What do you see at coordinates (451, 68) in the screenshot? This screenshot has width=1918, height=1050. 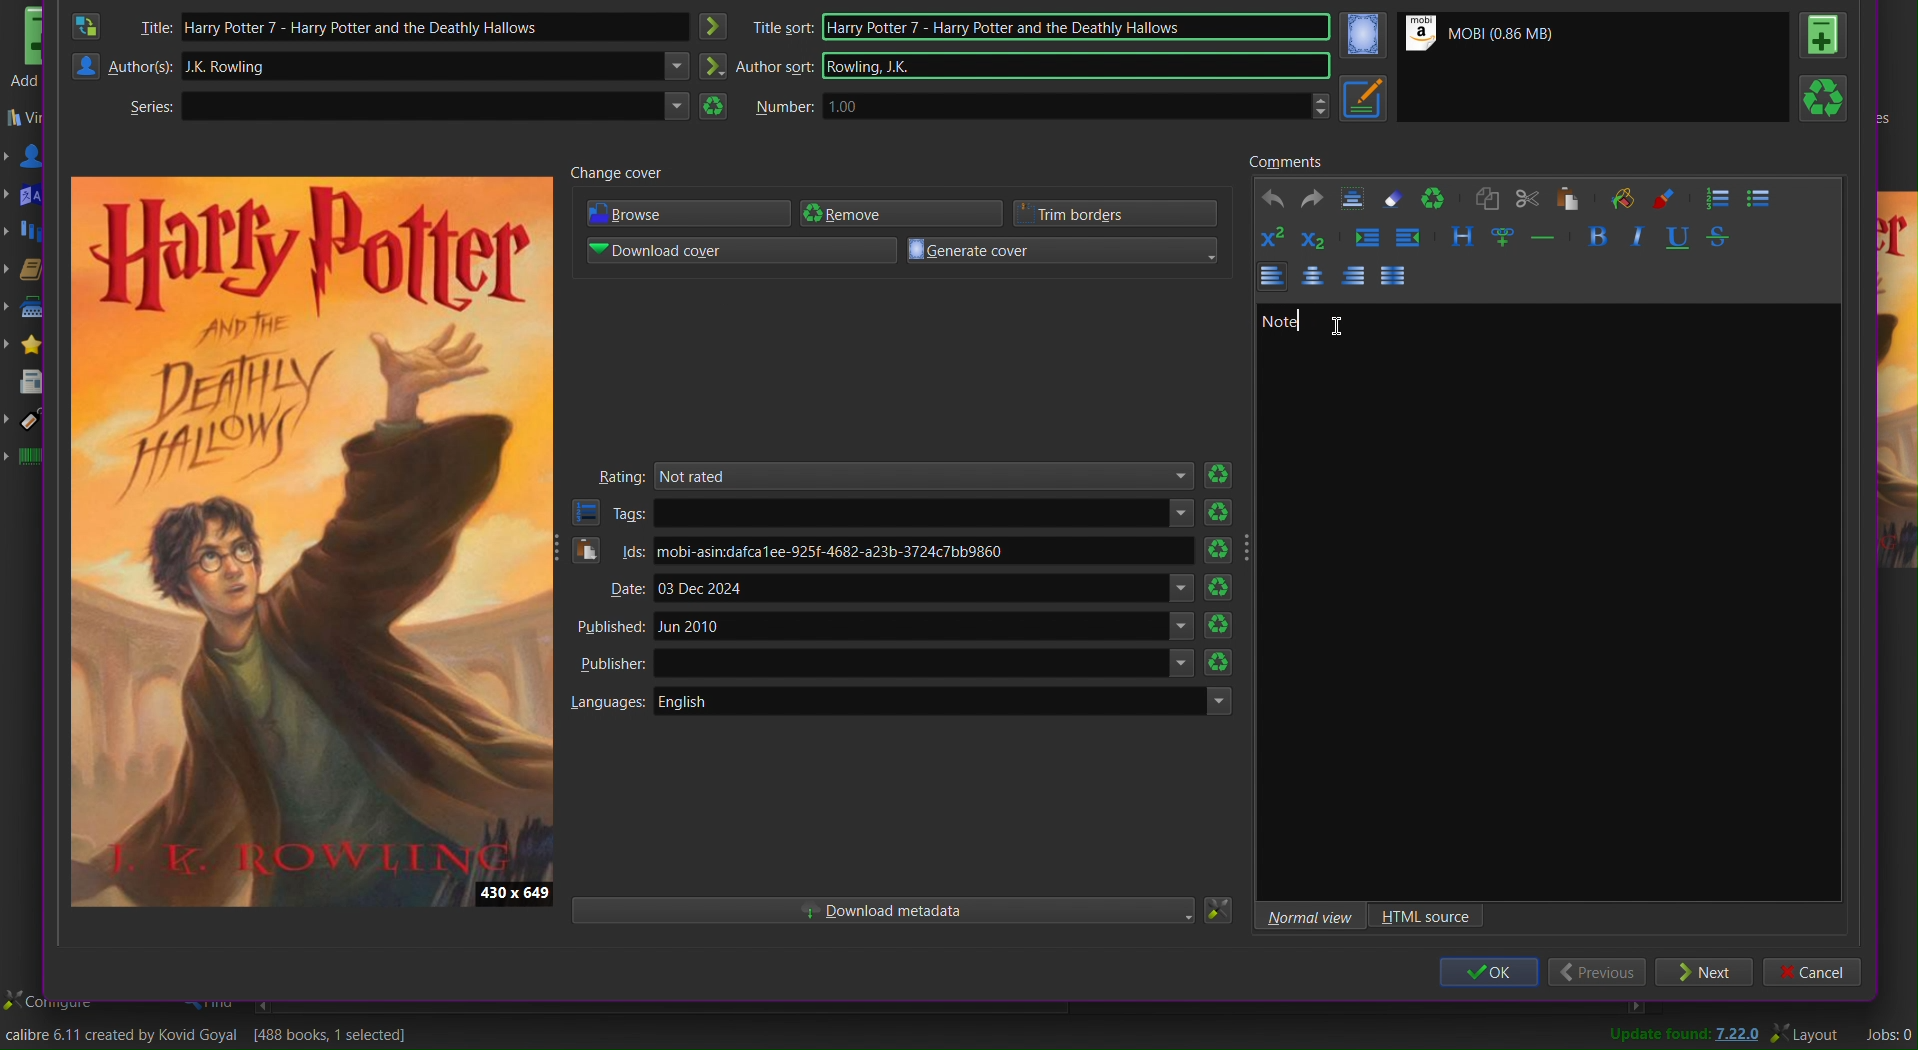 I see `JK Rawling` at bounding box center [451, 68].